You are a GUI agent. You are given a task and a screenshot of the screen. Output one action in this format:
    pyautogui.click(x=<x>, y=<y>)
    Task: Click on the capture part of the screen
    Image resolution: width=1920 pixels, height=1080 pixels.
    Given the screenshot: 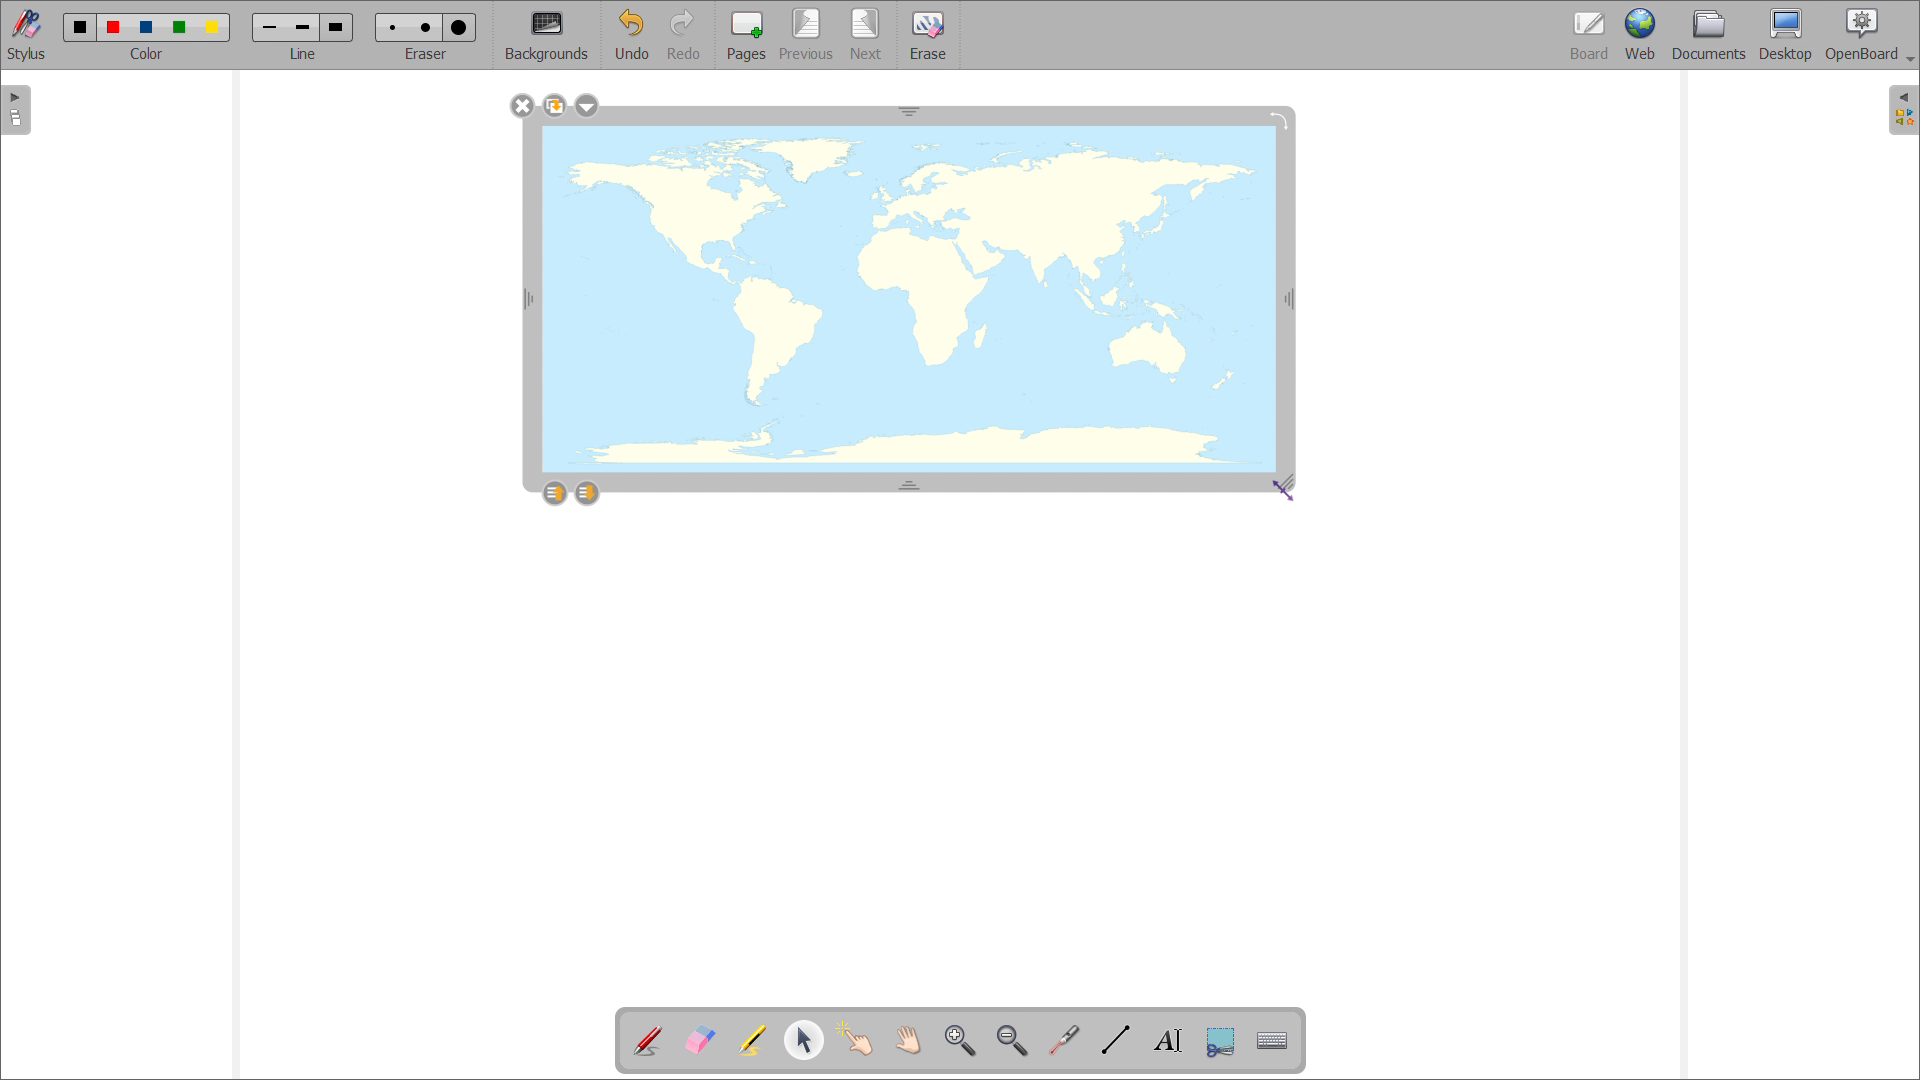 What is the action you would take?
    pyautogui.click(x=1222, y=1041)
    